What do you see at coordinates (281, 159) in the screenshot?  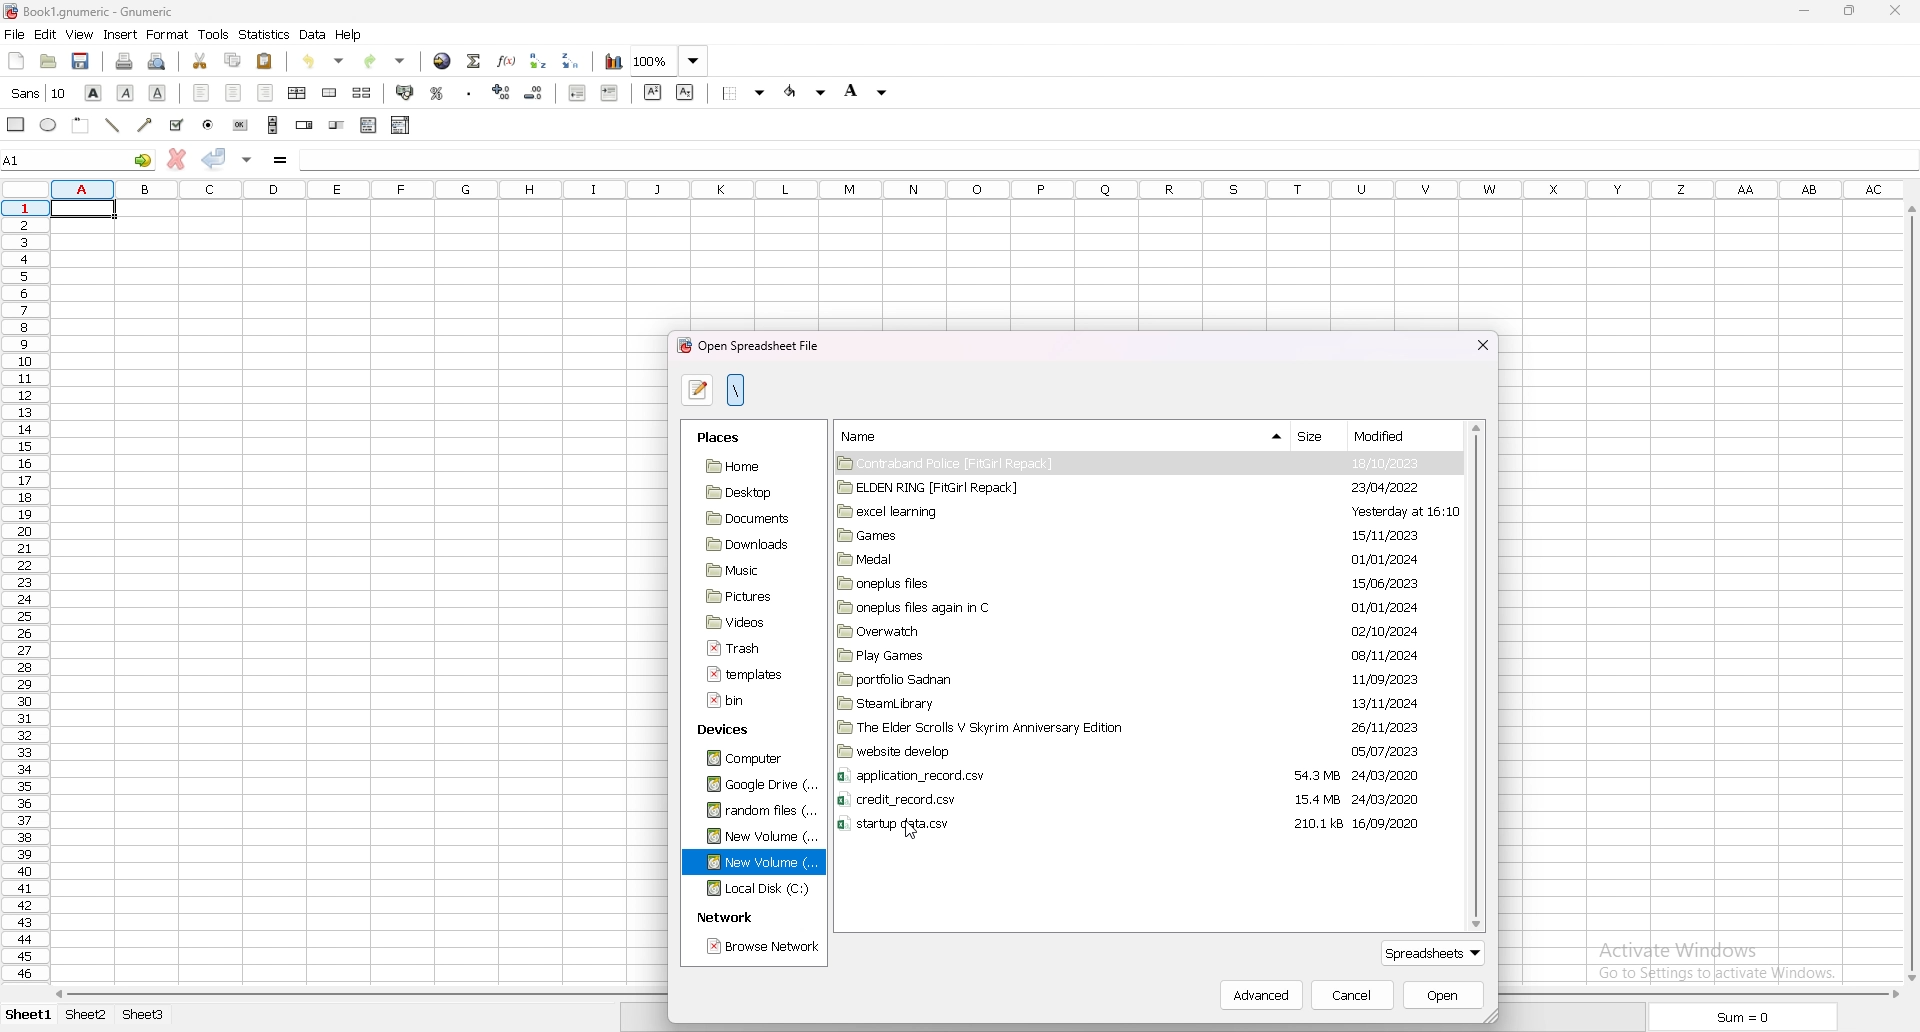 I see `formula` at bounding box center [281, 159].